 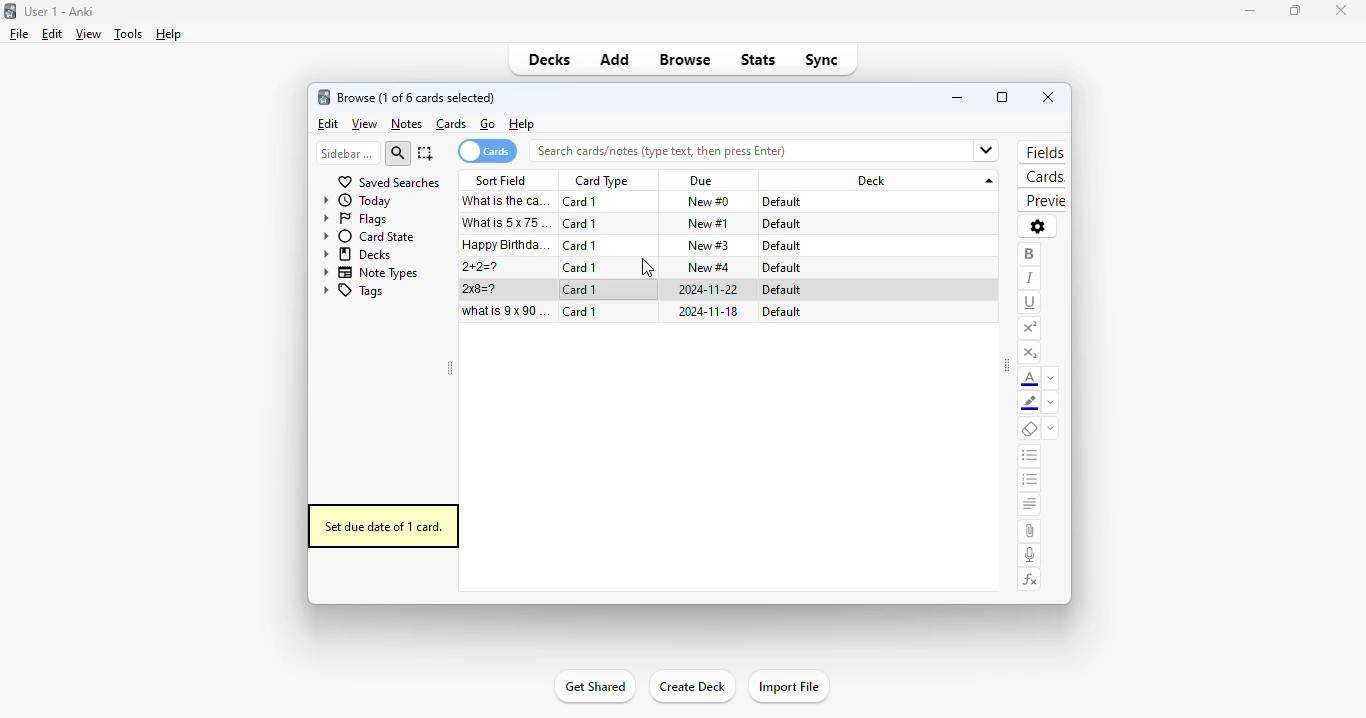 What do you see at coordinates (10, 10) in the screenshot?
I see `logo` at bounding box center [10, 10].